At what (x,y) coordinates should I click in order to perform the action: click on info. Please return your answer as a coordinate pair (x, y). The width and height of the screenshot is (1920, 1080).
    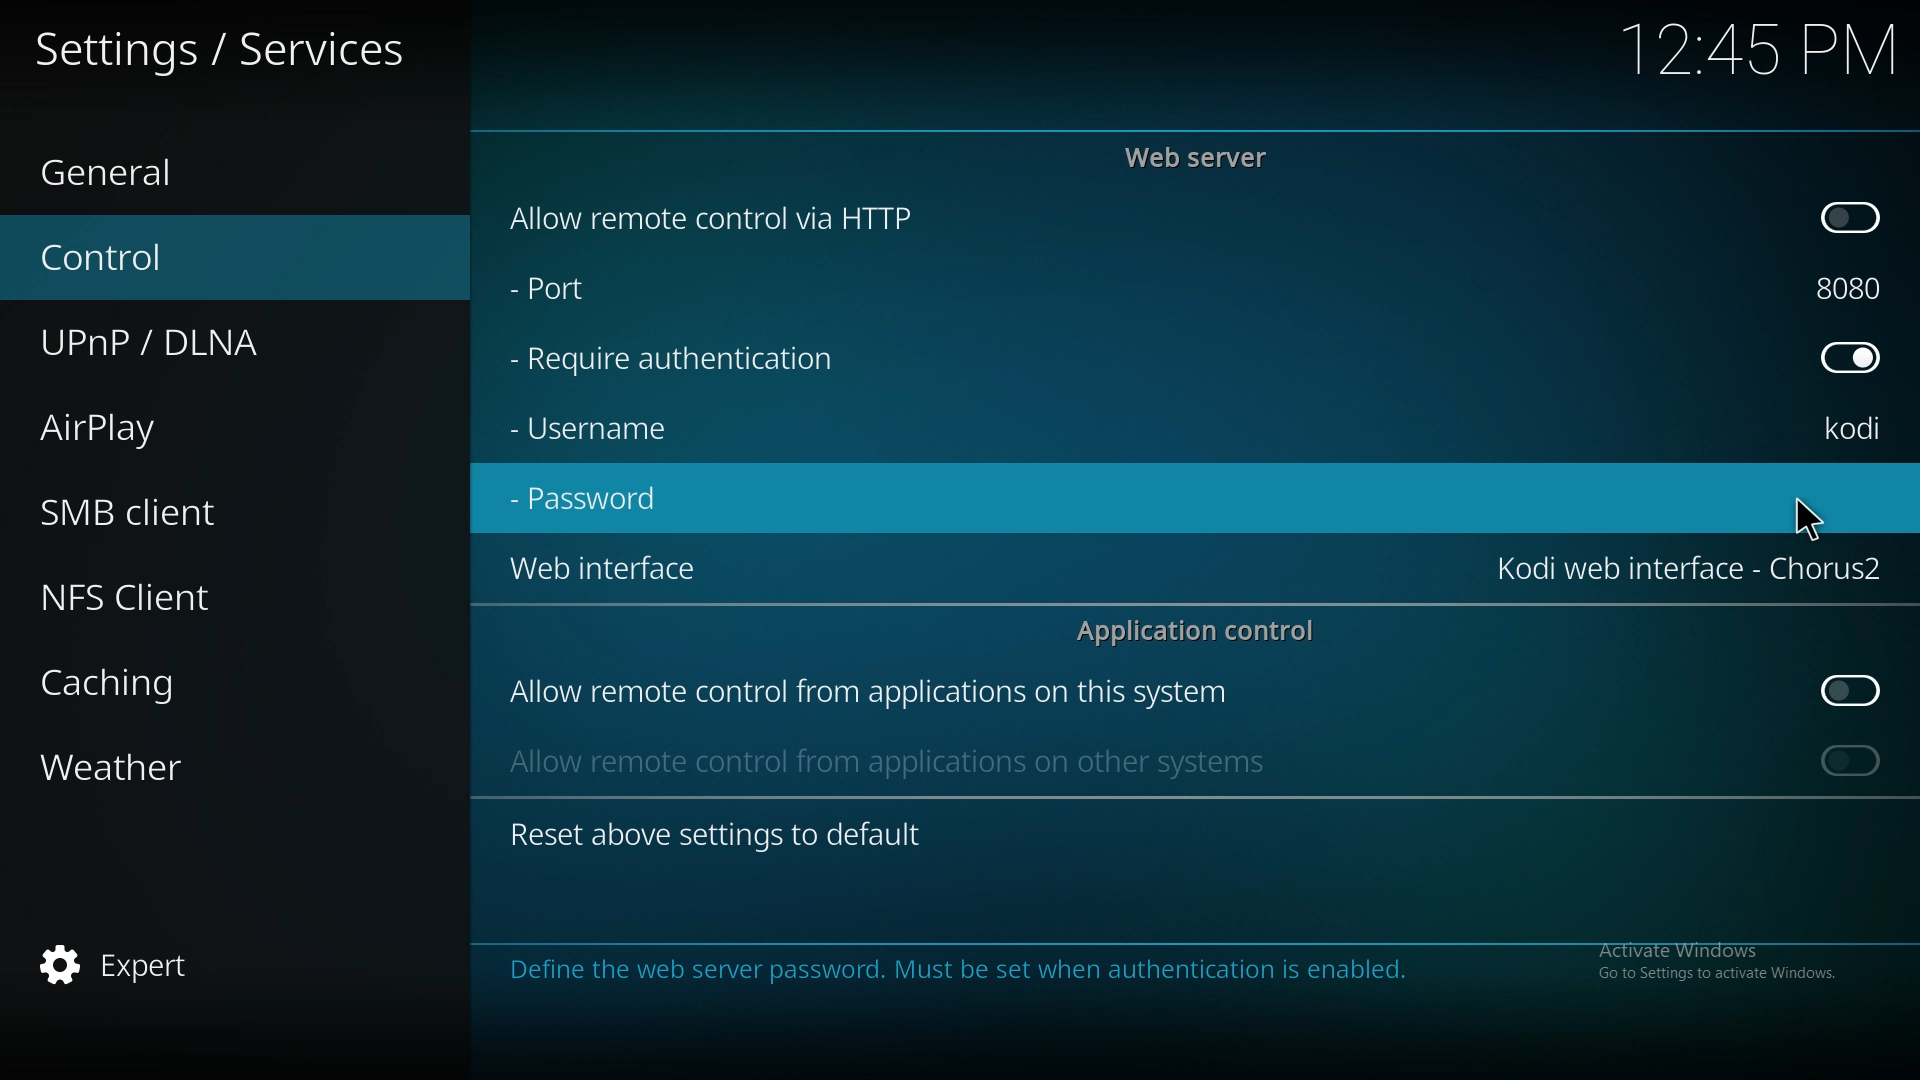
    Looking at the image, I should click on (1165, 970).